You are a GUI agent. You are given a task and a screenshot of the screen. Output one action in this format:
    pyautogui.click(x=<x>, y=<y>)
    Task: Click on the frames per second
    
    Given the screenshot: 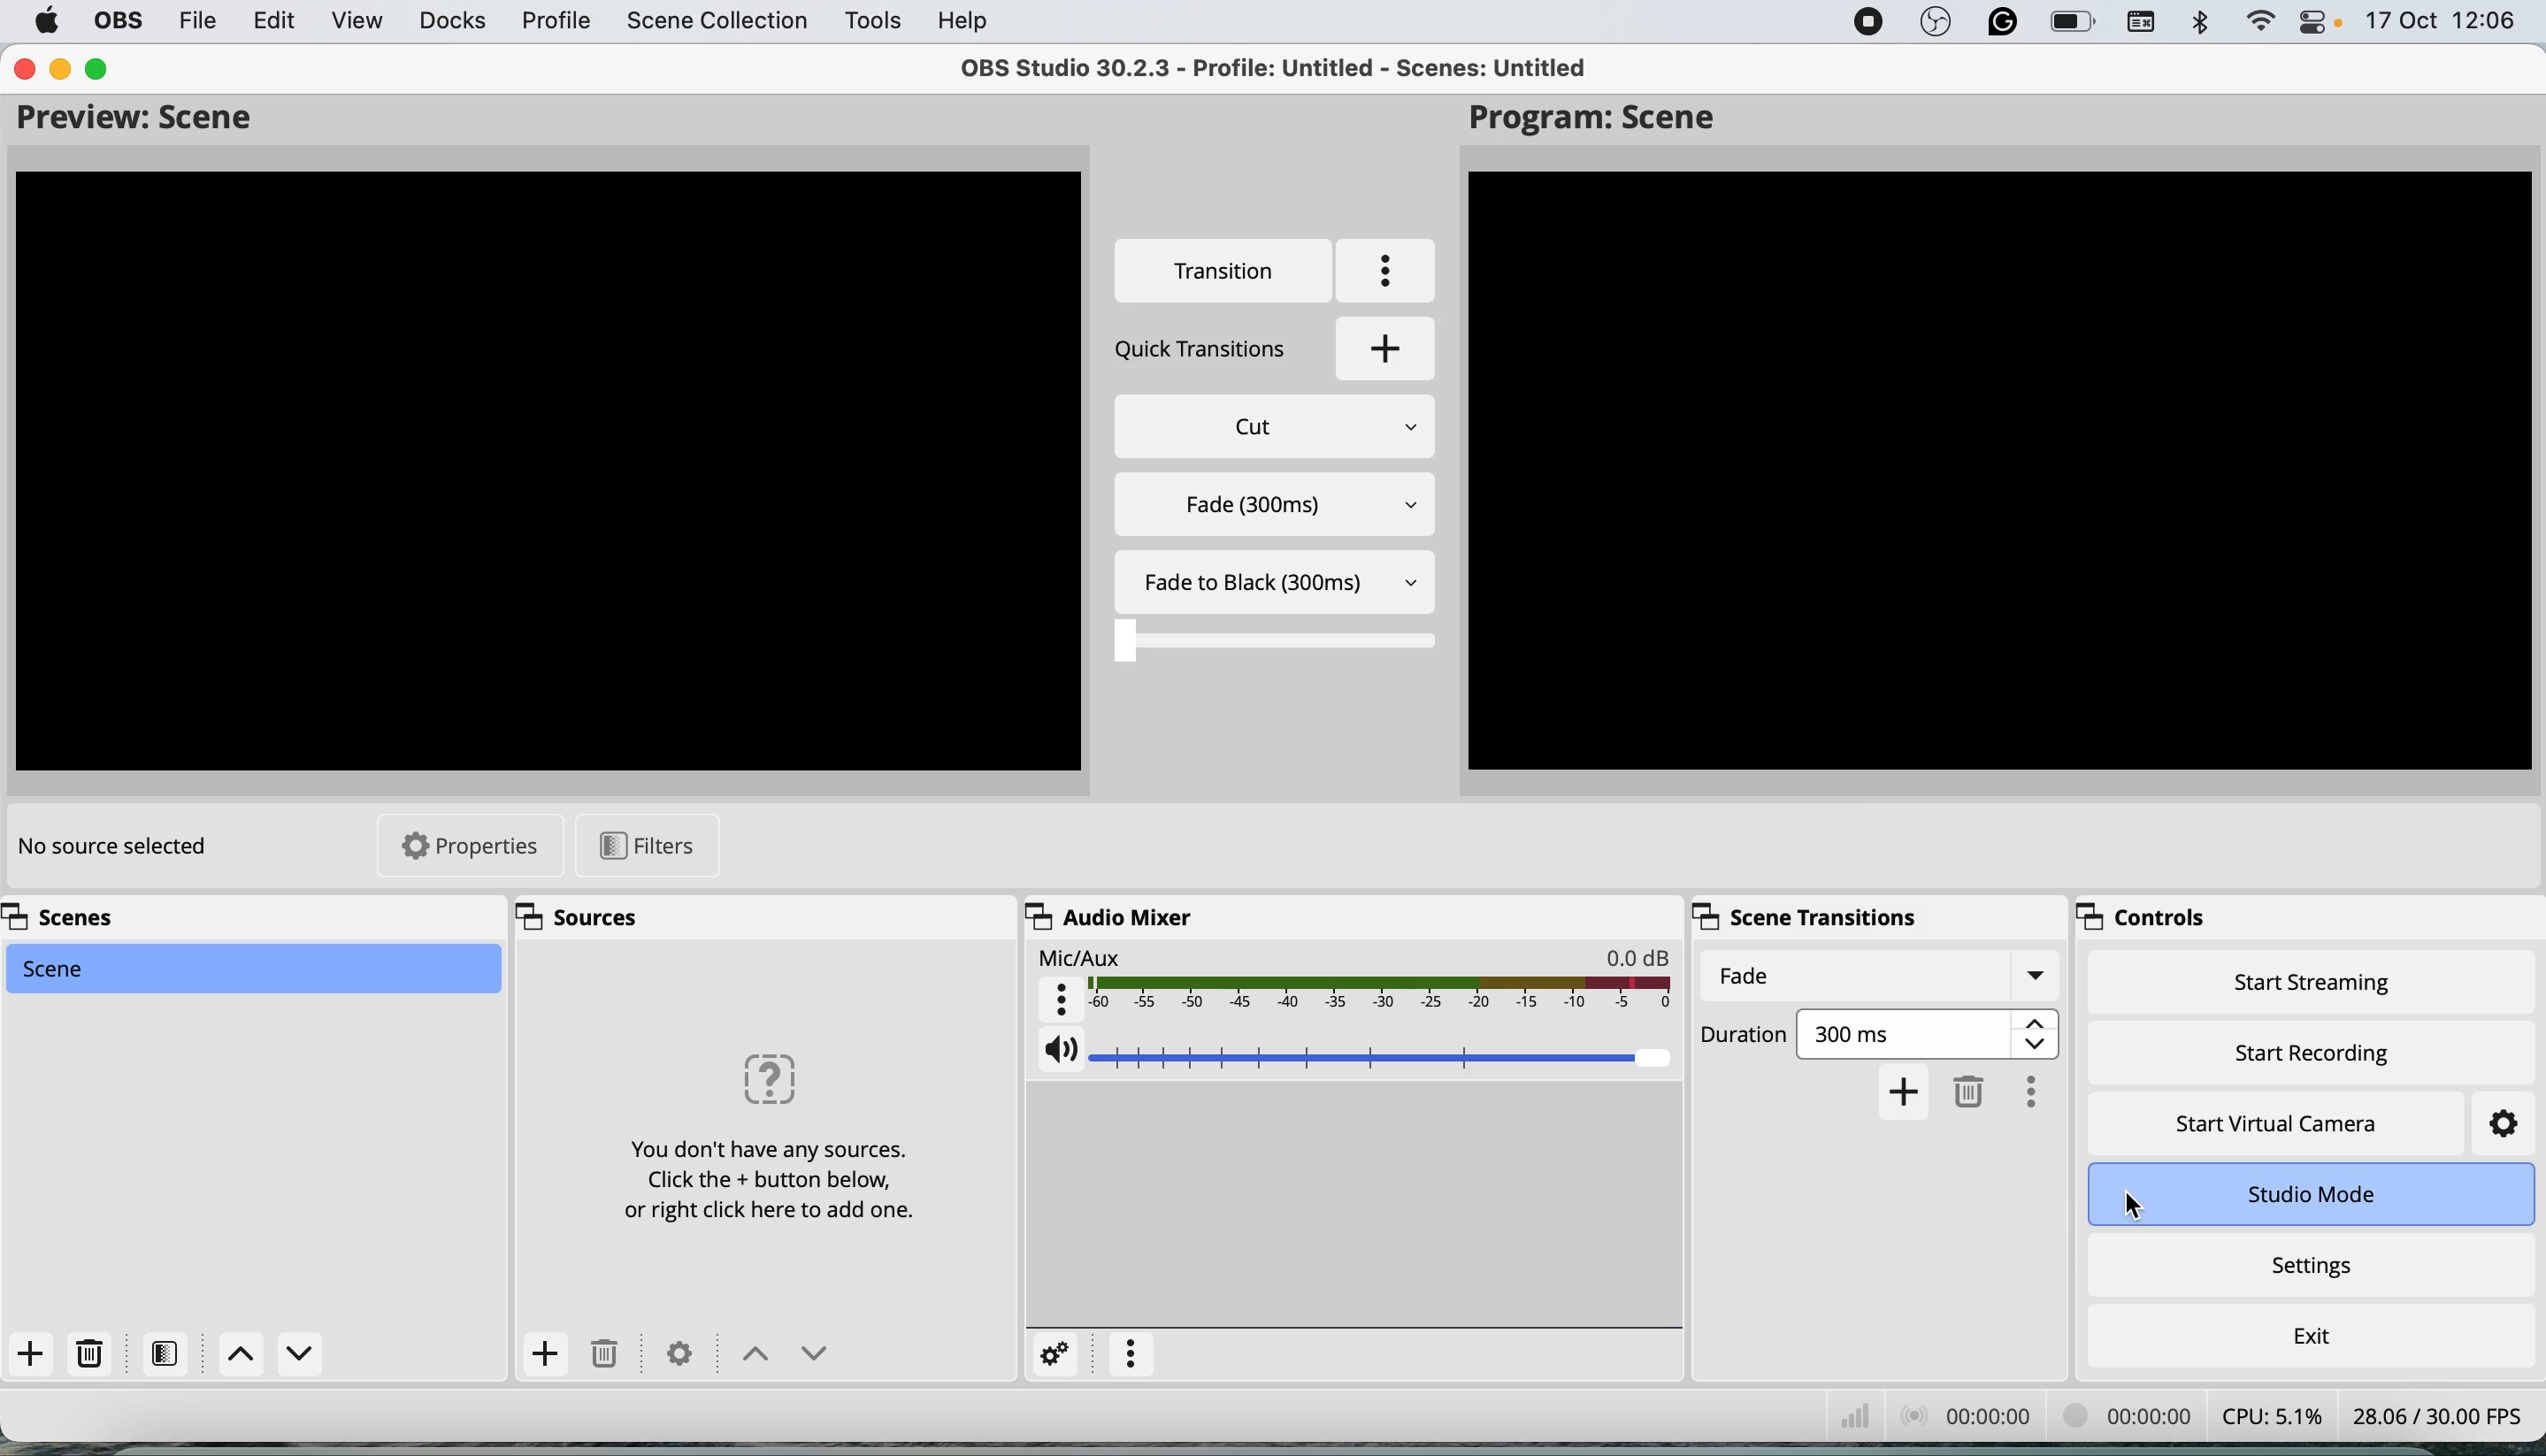 What is the action you would take?
    pyautogui.click(x=2443, y=1412)
    